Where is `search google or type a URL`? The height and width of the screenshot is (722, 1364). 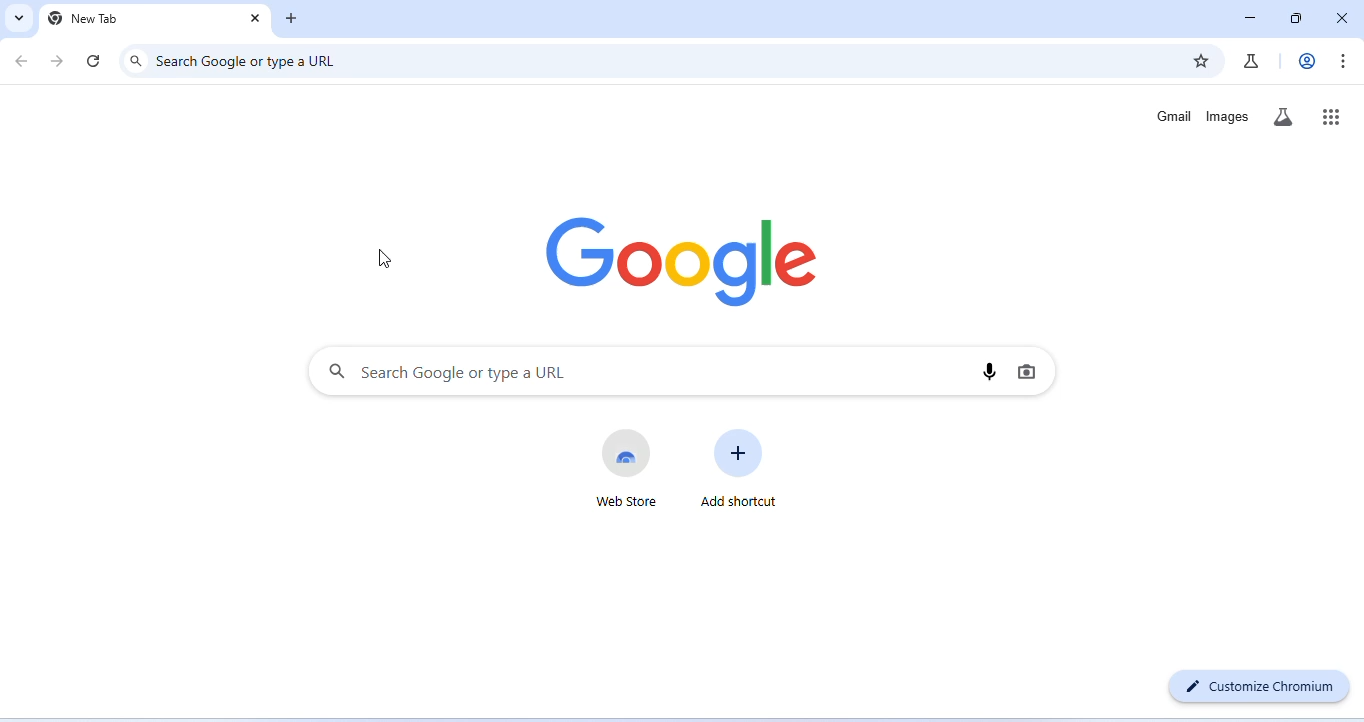 search google or type a URL is located at coordinates (251, 60).